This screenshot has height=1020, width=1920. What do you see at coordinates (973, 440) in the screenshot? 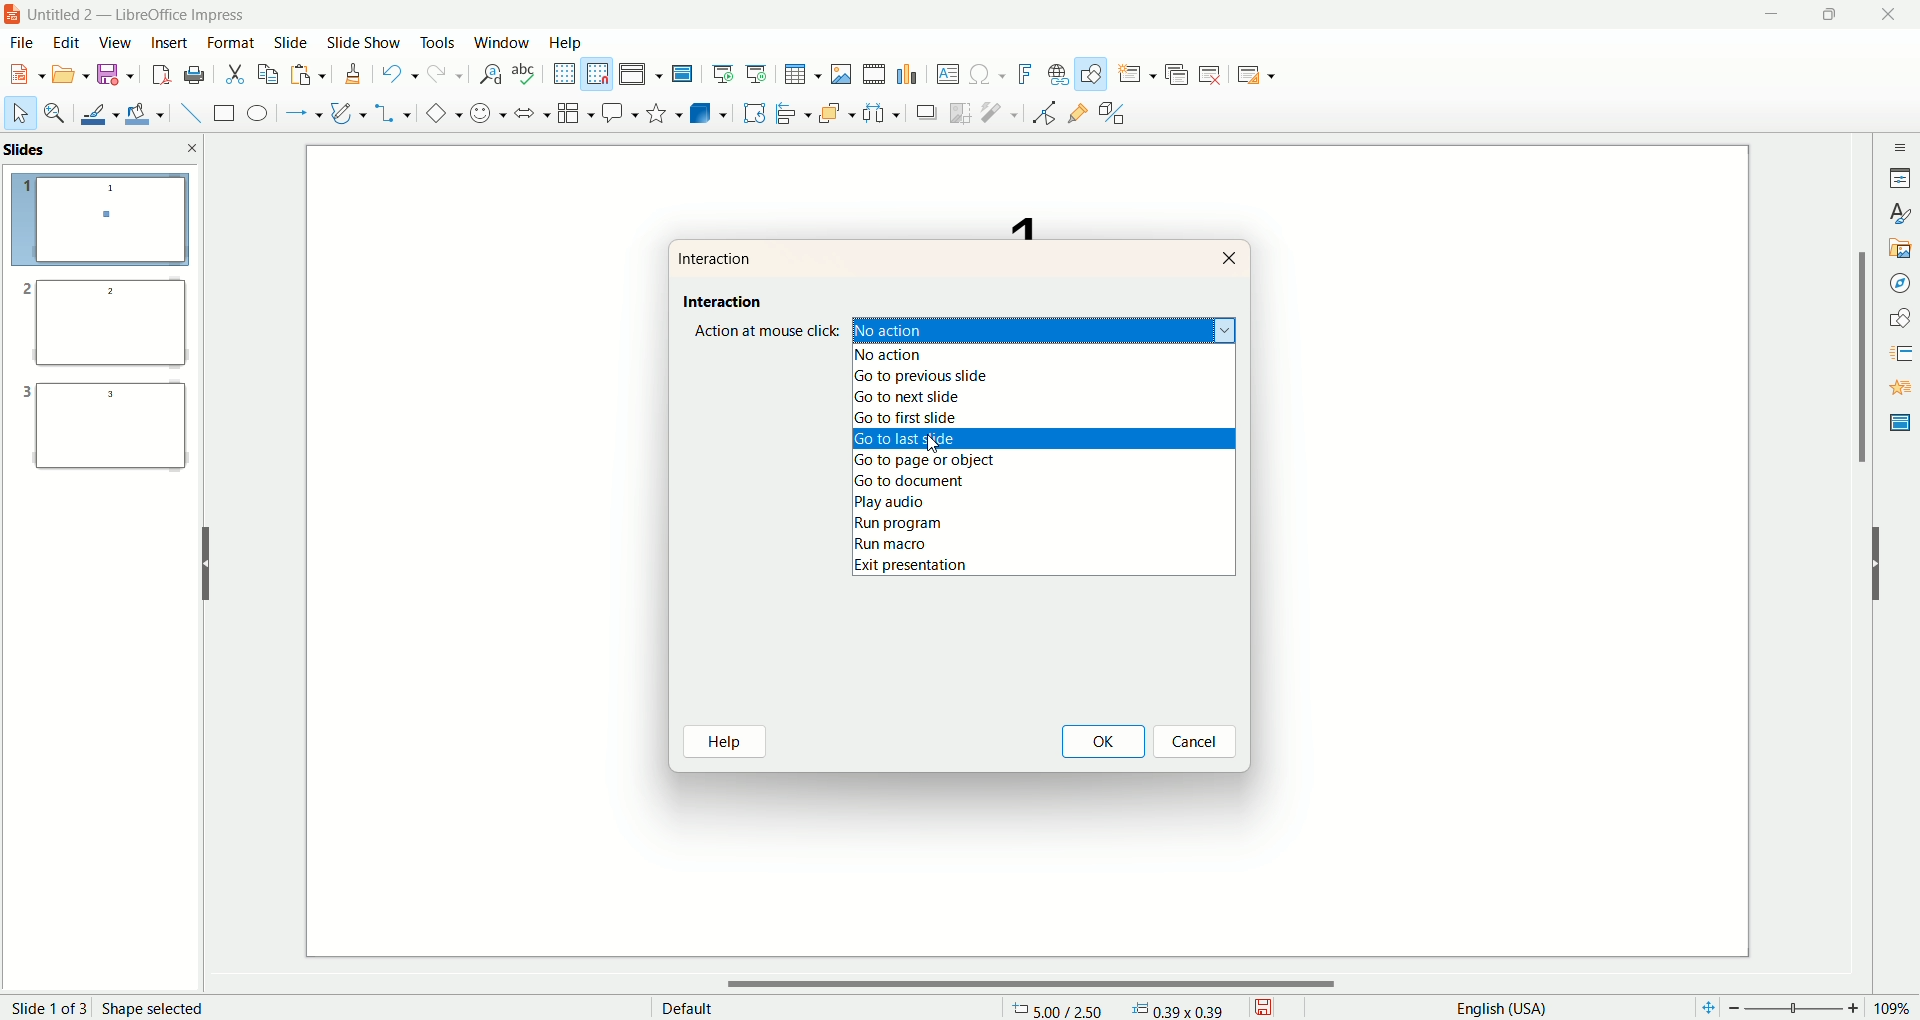
I see `go to last slide` at bounding box center [973, 440].